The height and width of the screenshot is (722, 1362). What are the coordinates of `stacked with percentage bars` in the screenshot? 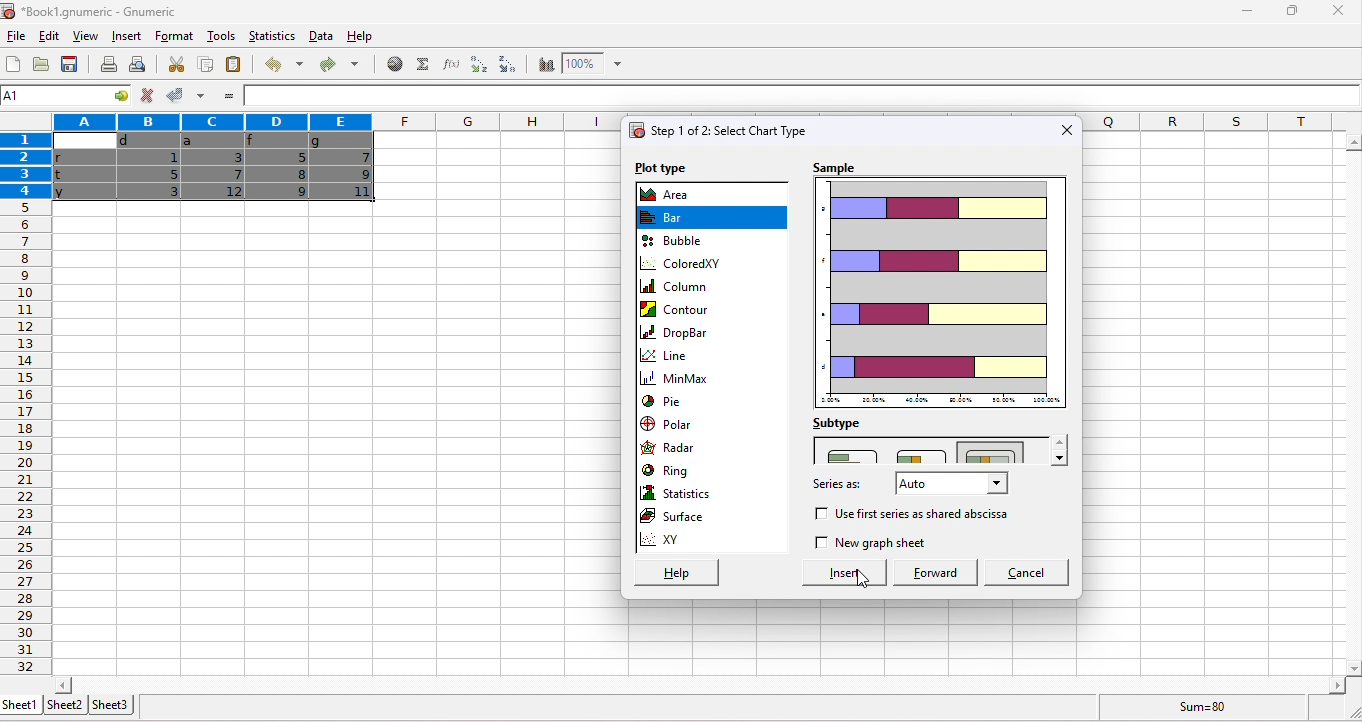 It's located at (995, 452).